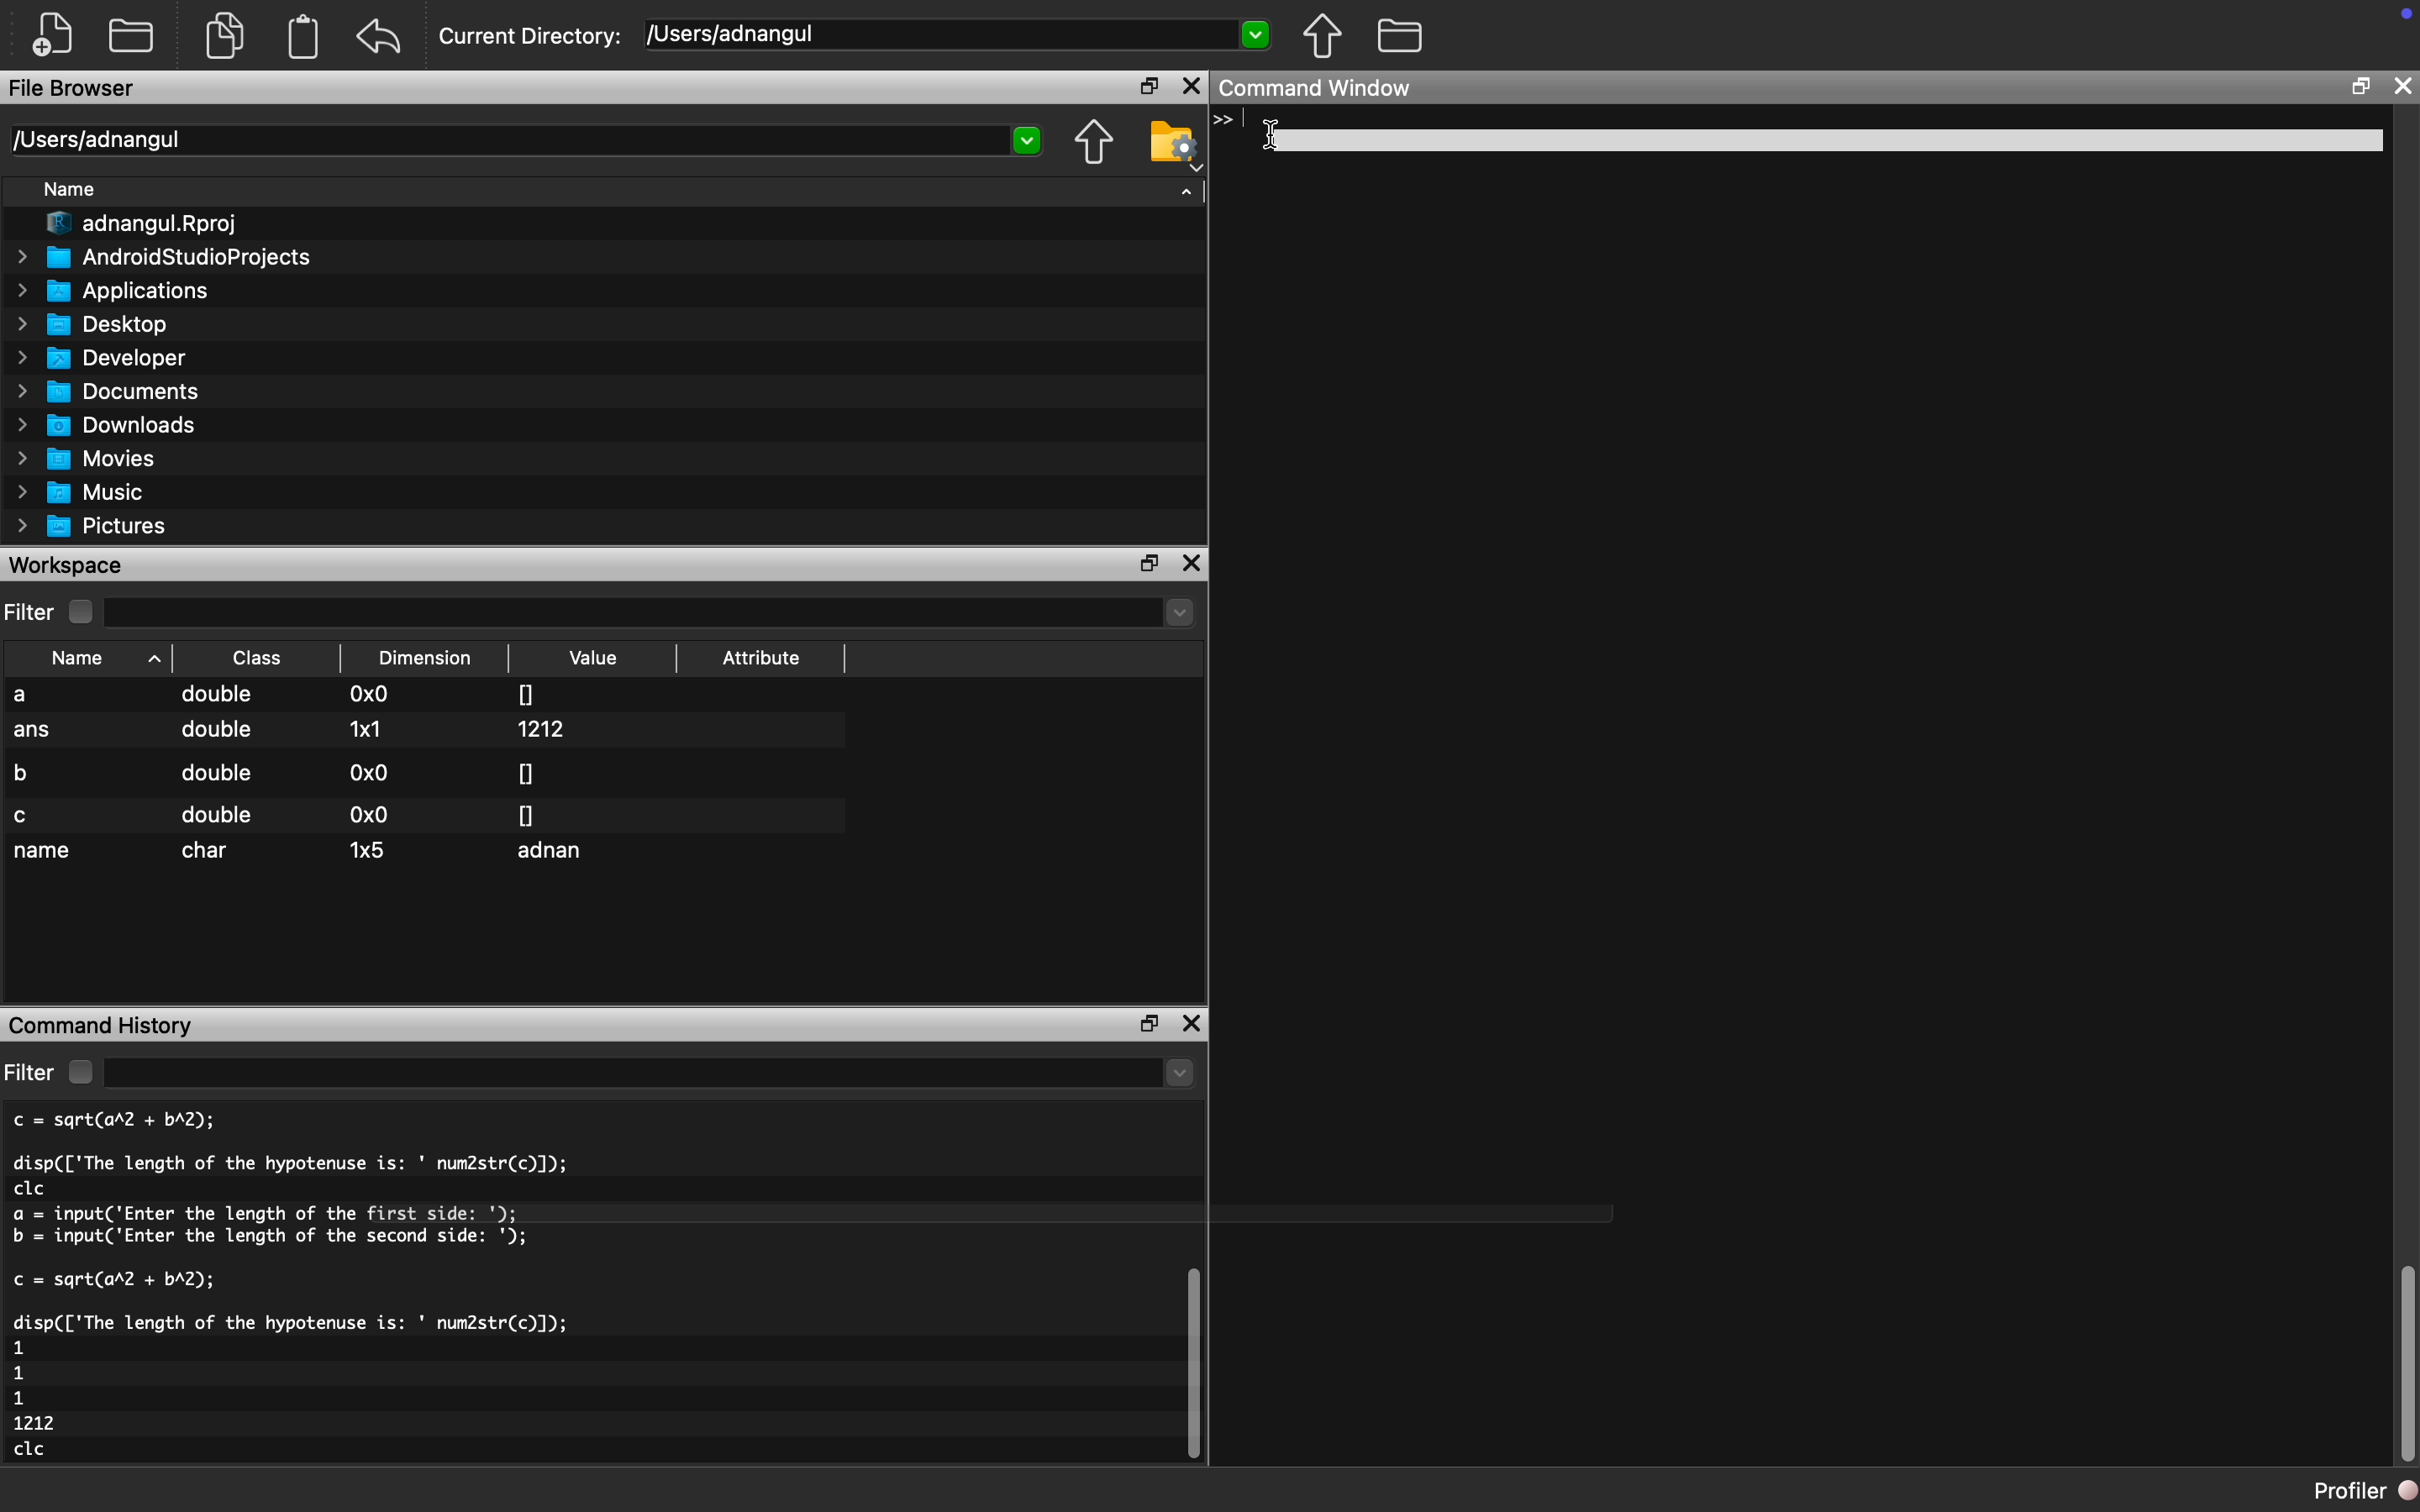  Describe the element at coordinates (1400, 33) in the screenshot. I see `folder` at that location.